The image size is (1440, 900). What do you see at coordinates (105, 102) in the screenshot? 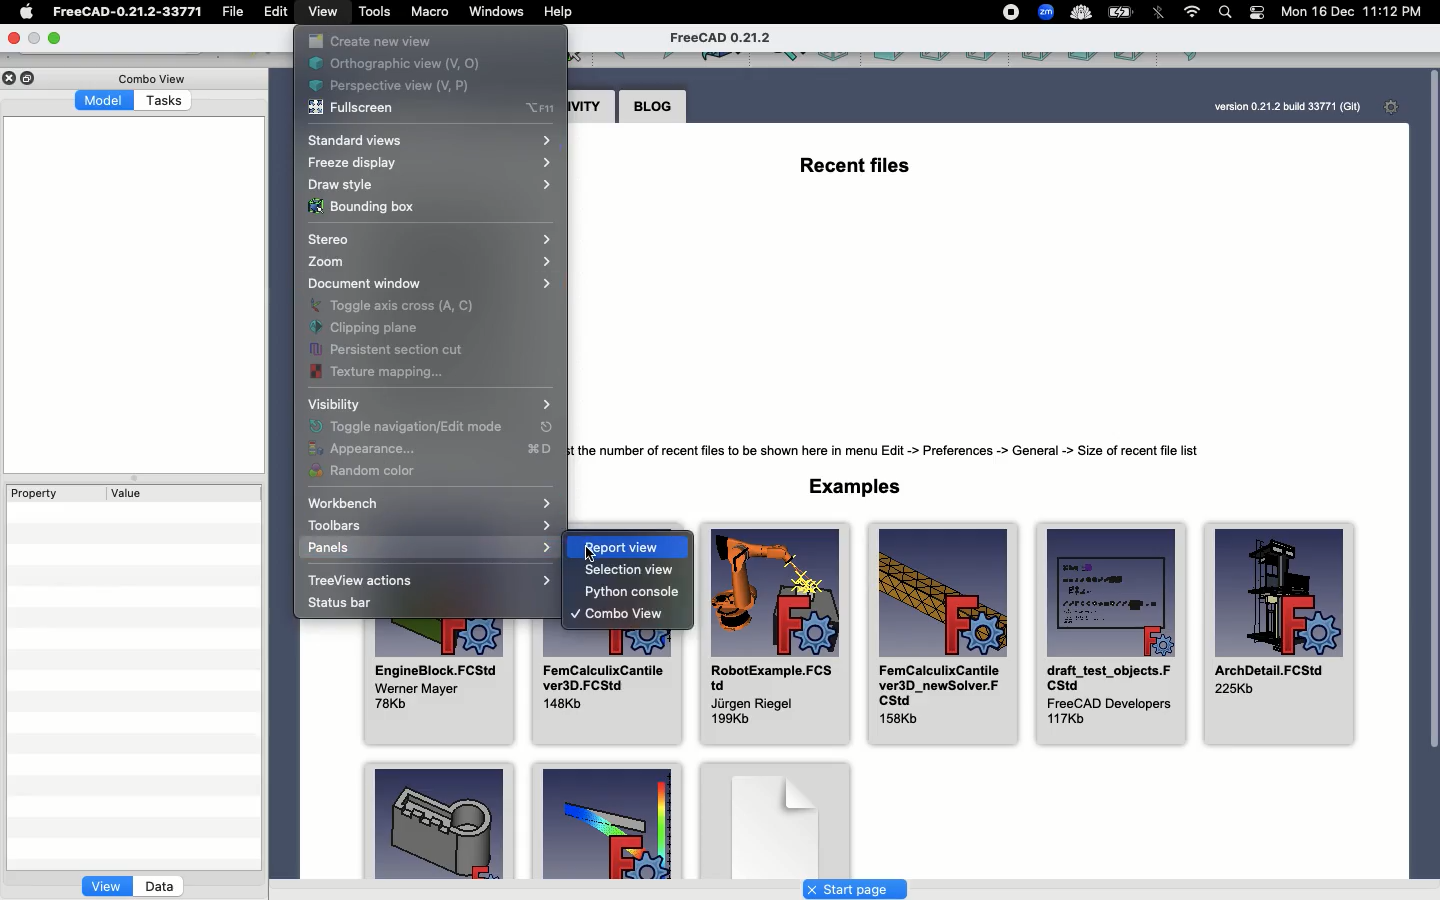
I see `Model` at bounding box center [105, 102].